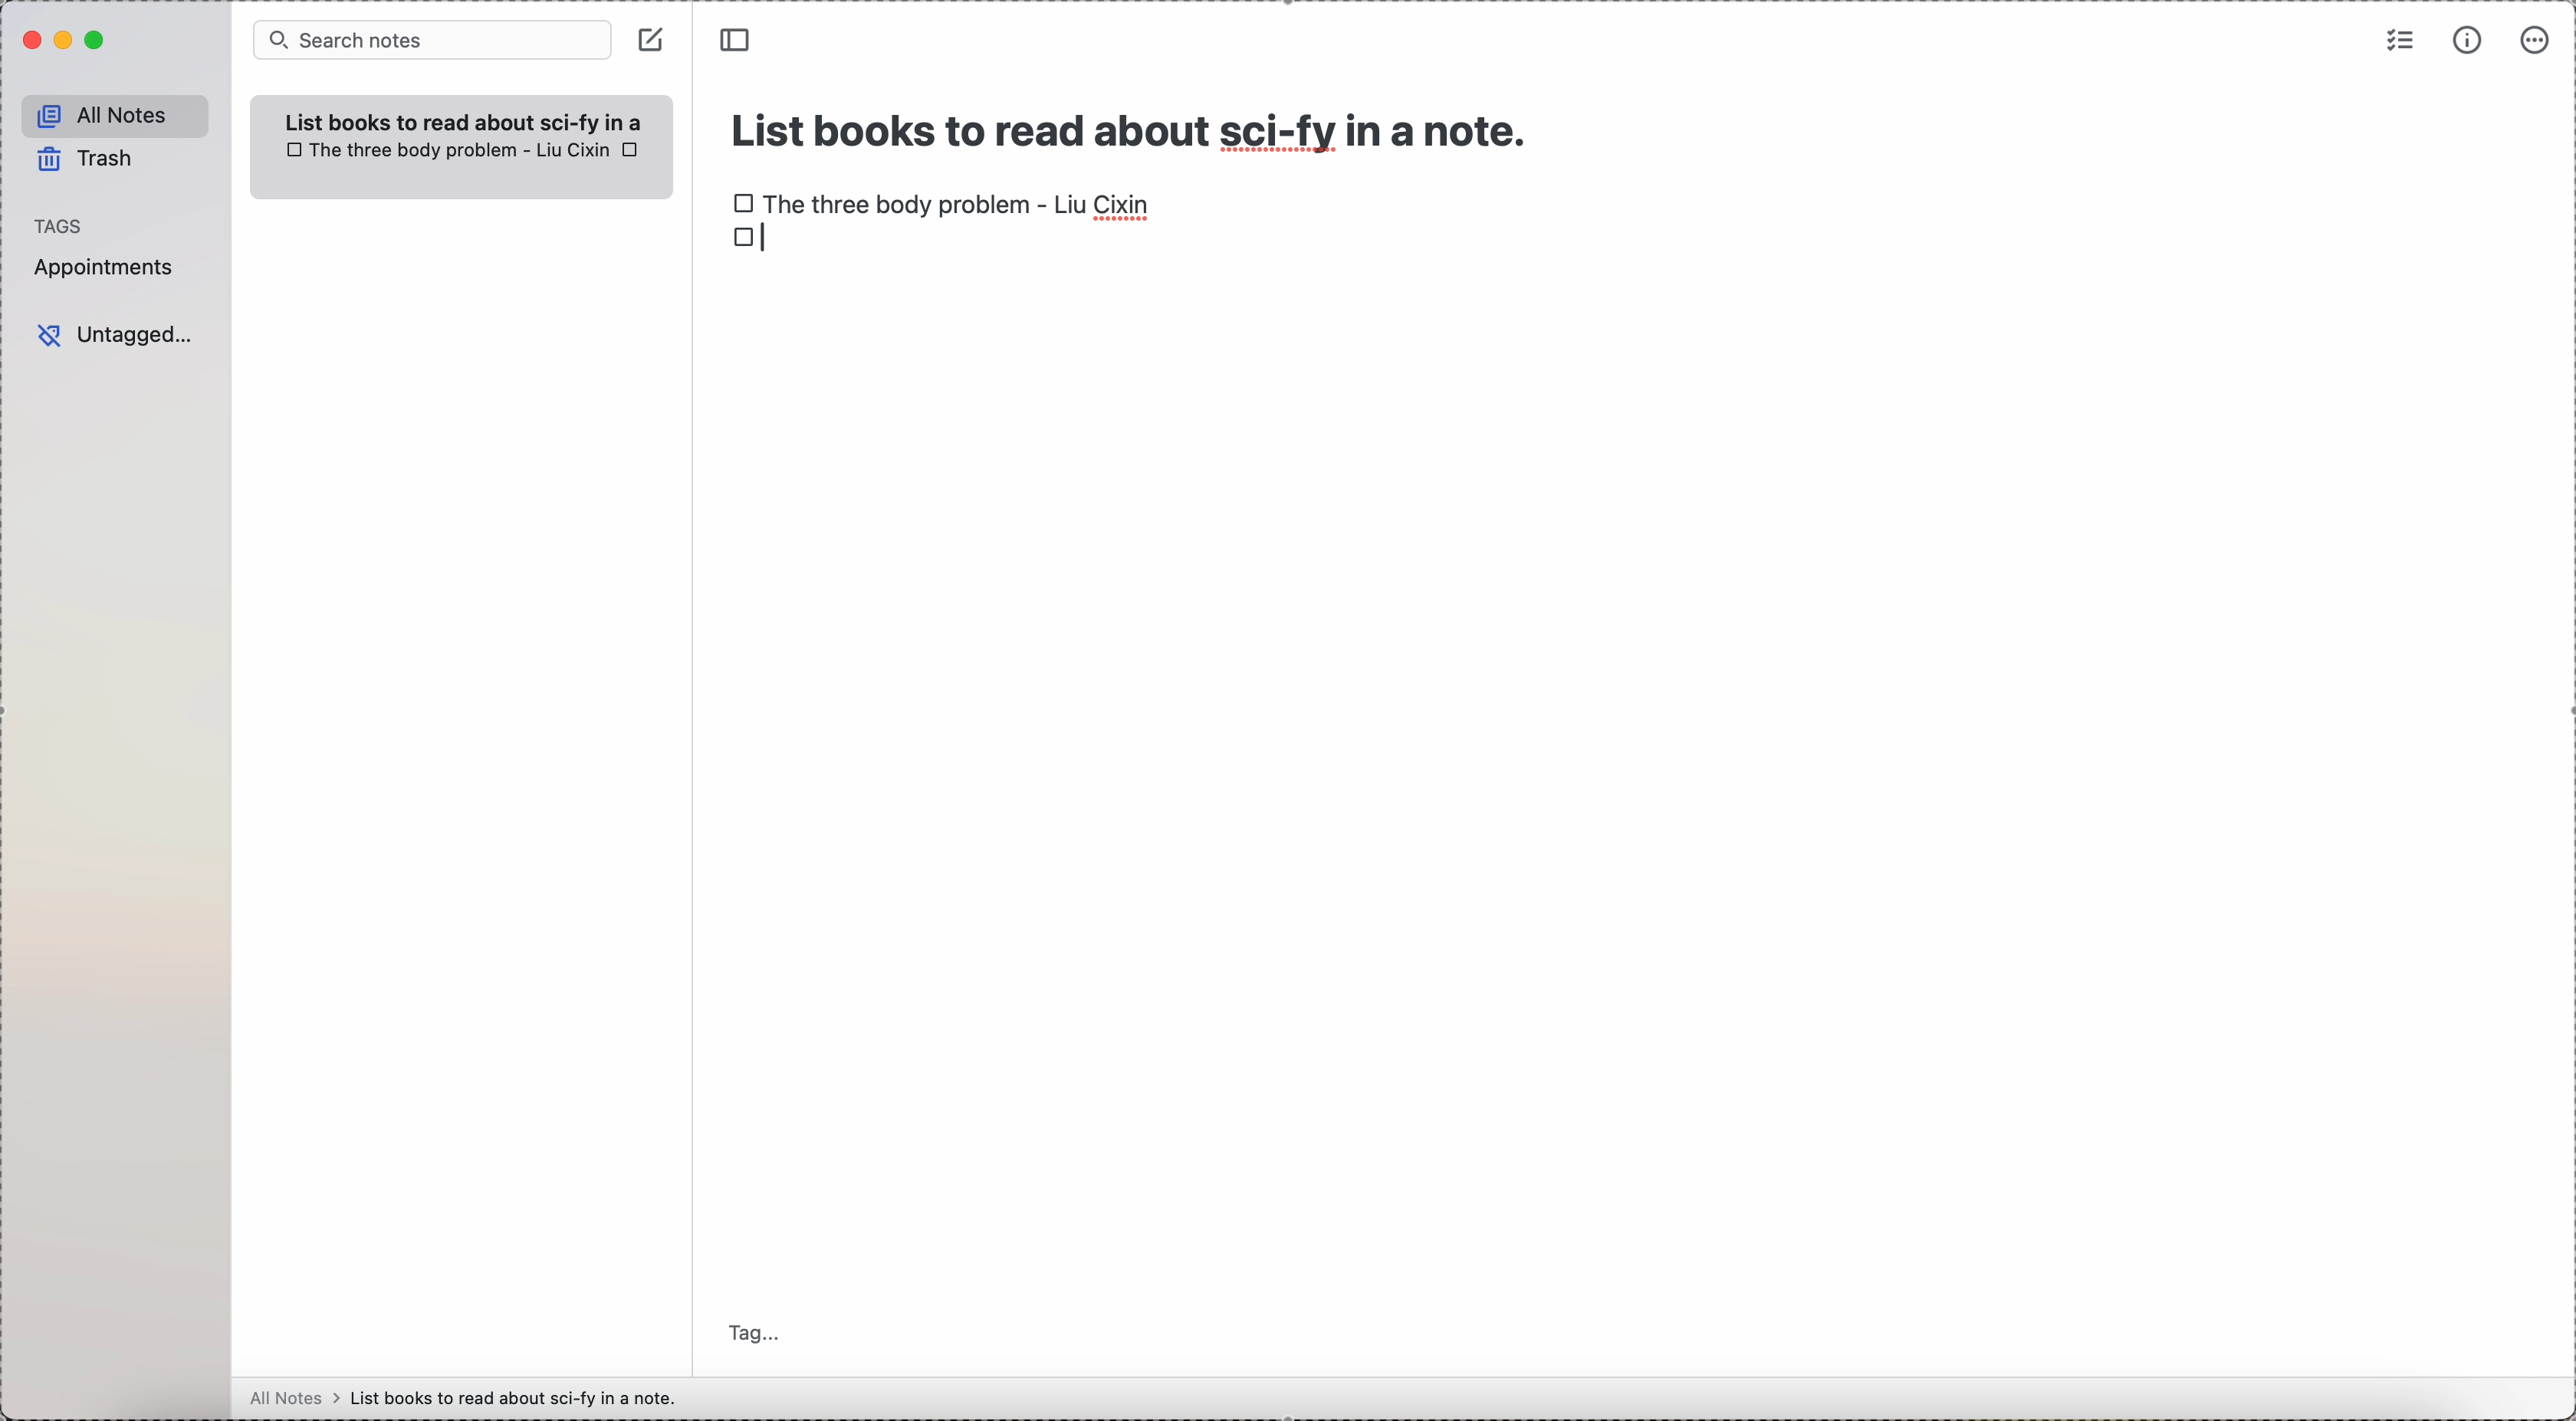  Describe the element at coordinates (472, 117) in the screenshot. I see `List books to read about sci-fy in a note.` at that location.